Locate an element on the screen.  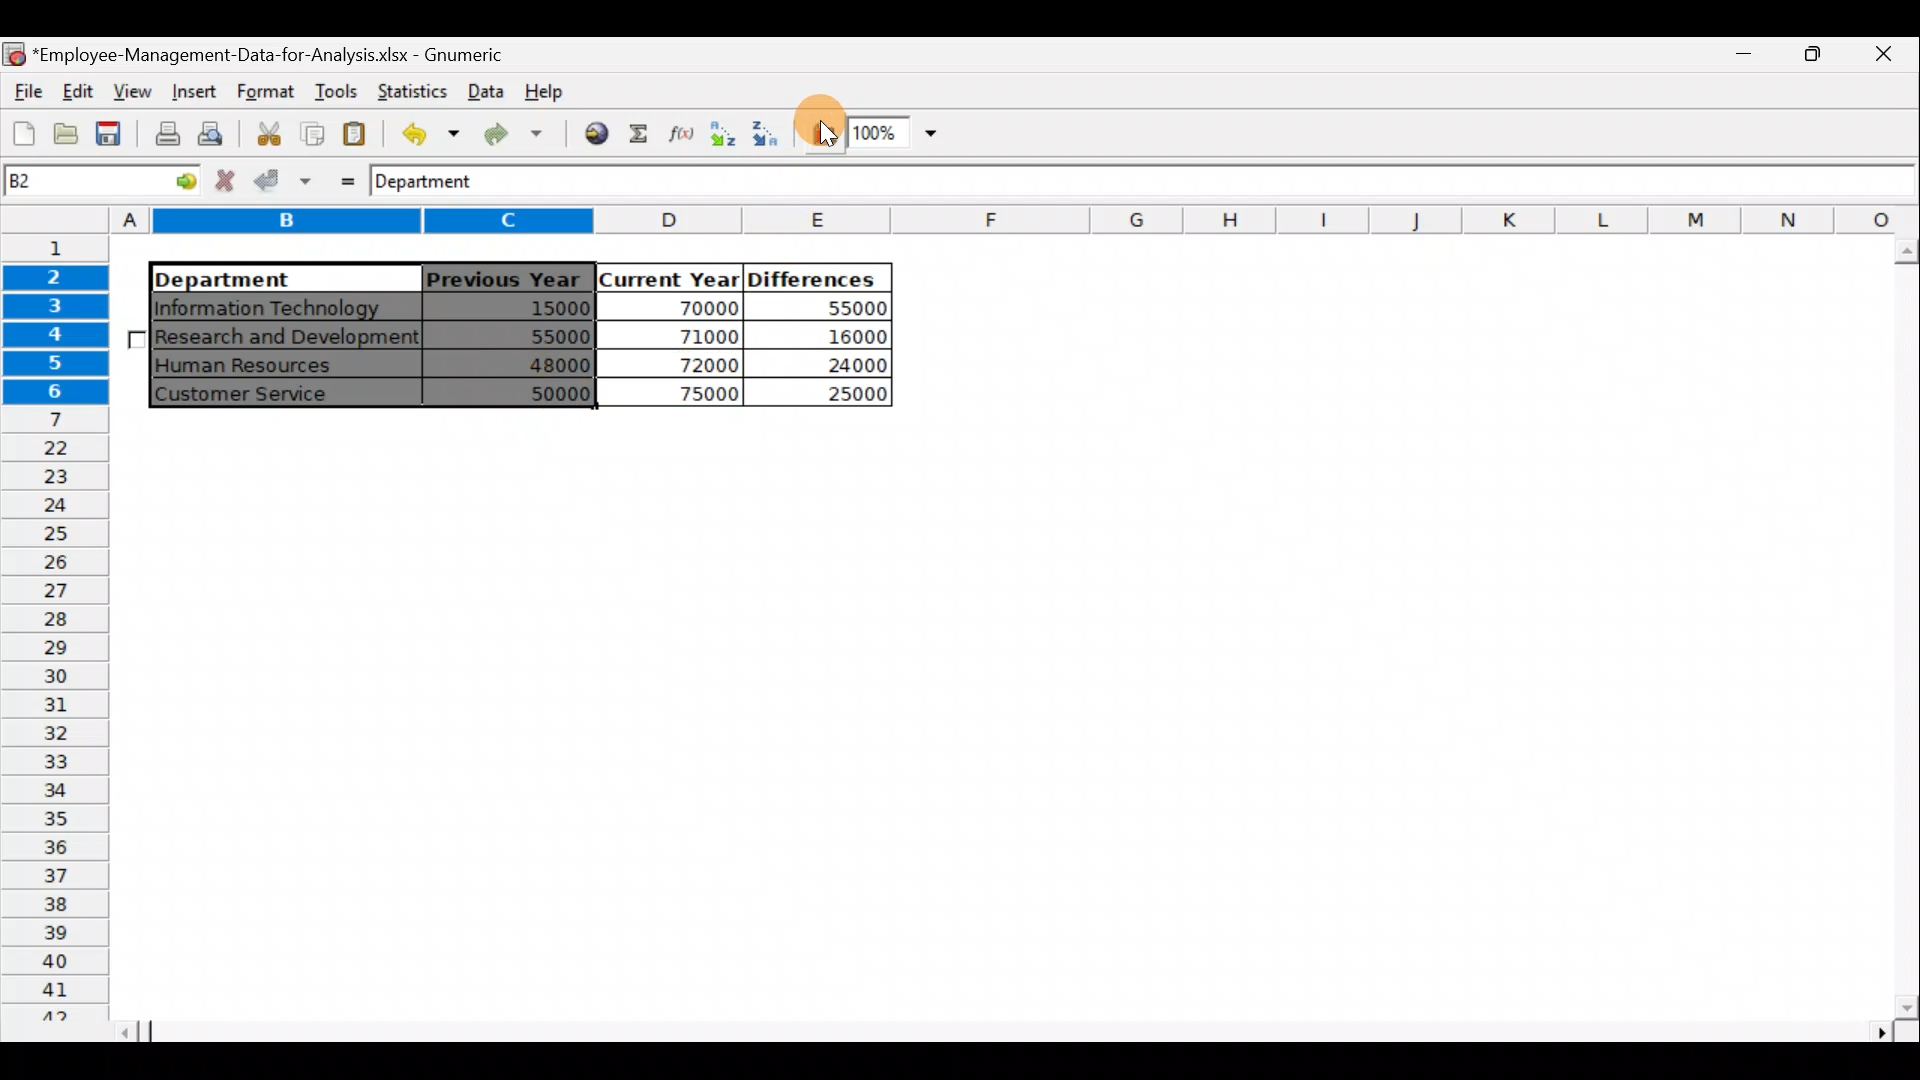
Accept change is located at coordinates (283, 181).